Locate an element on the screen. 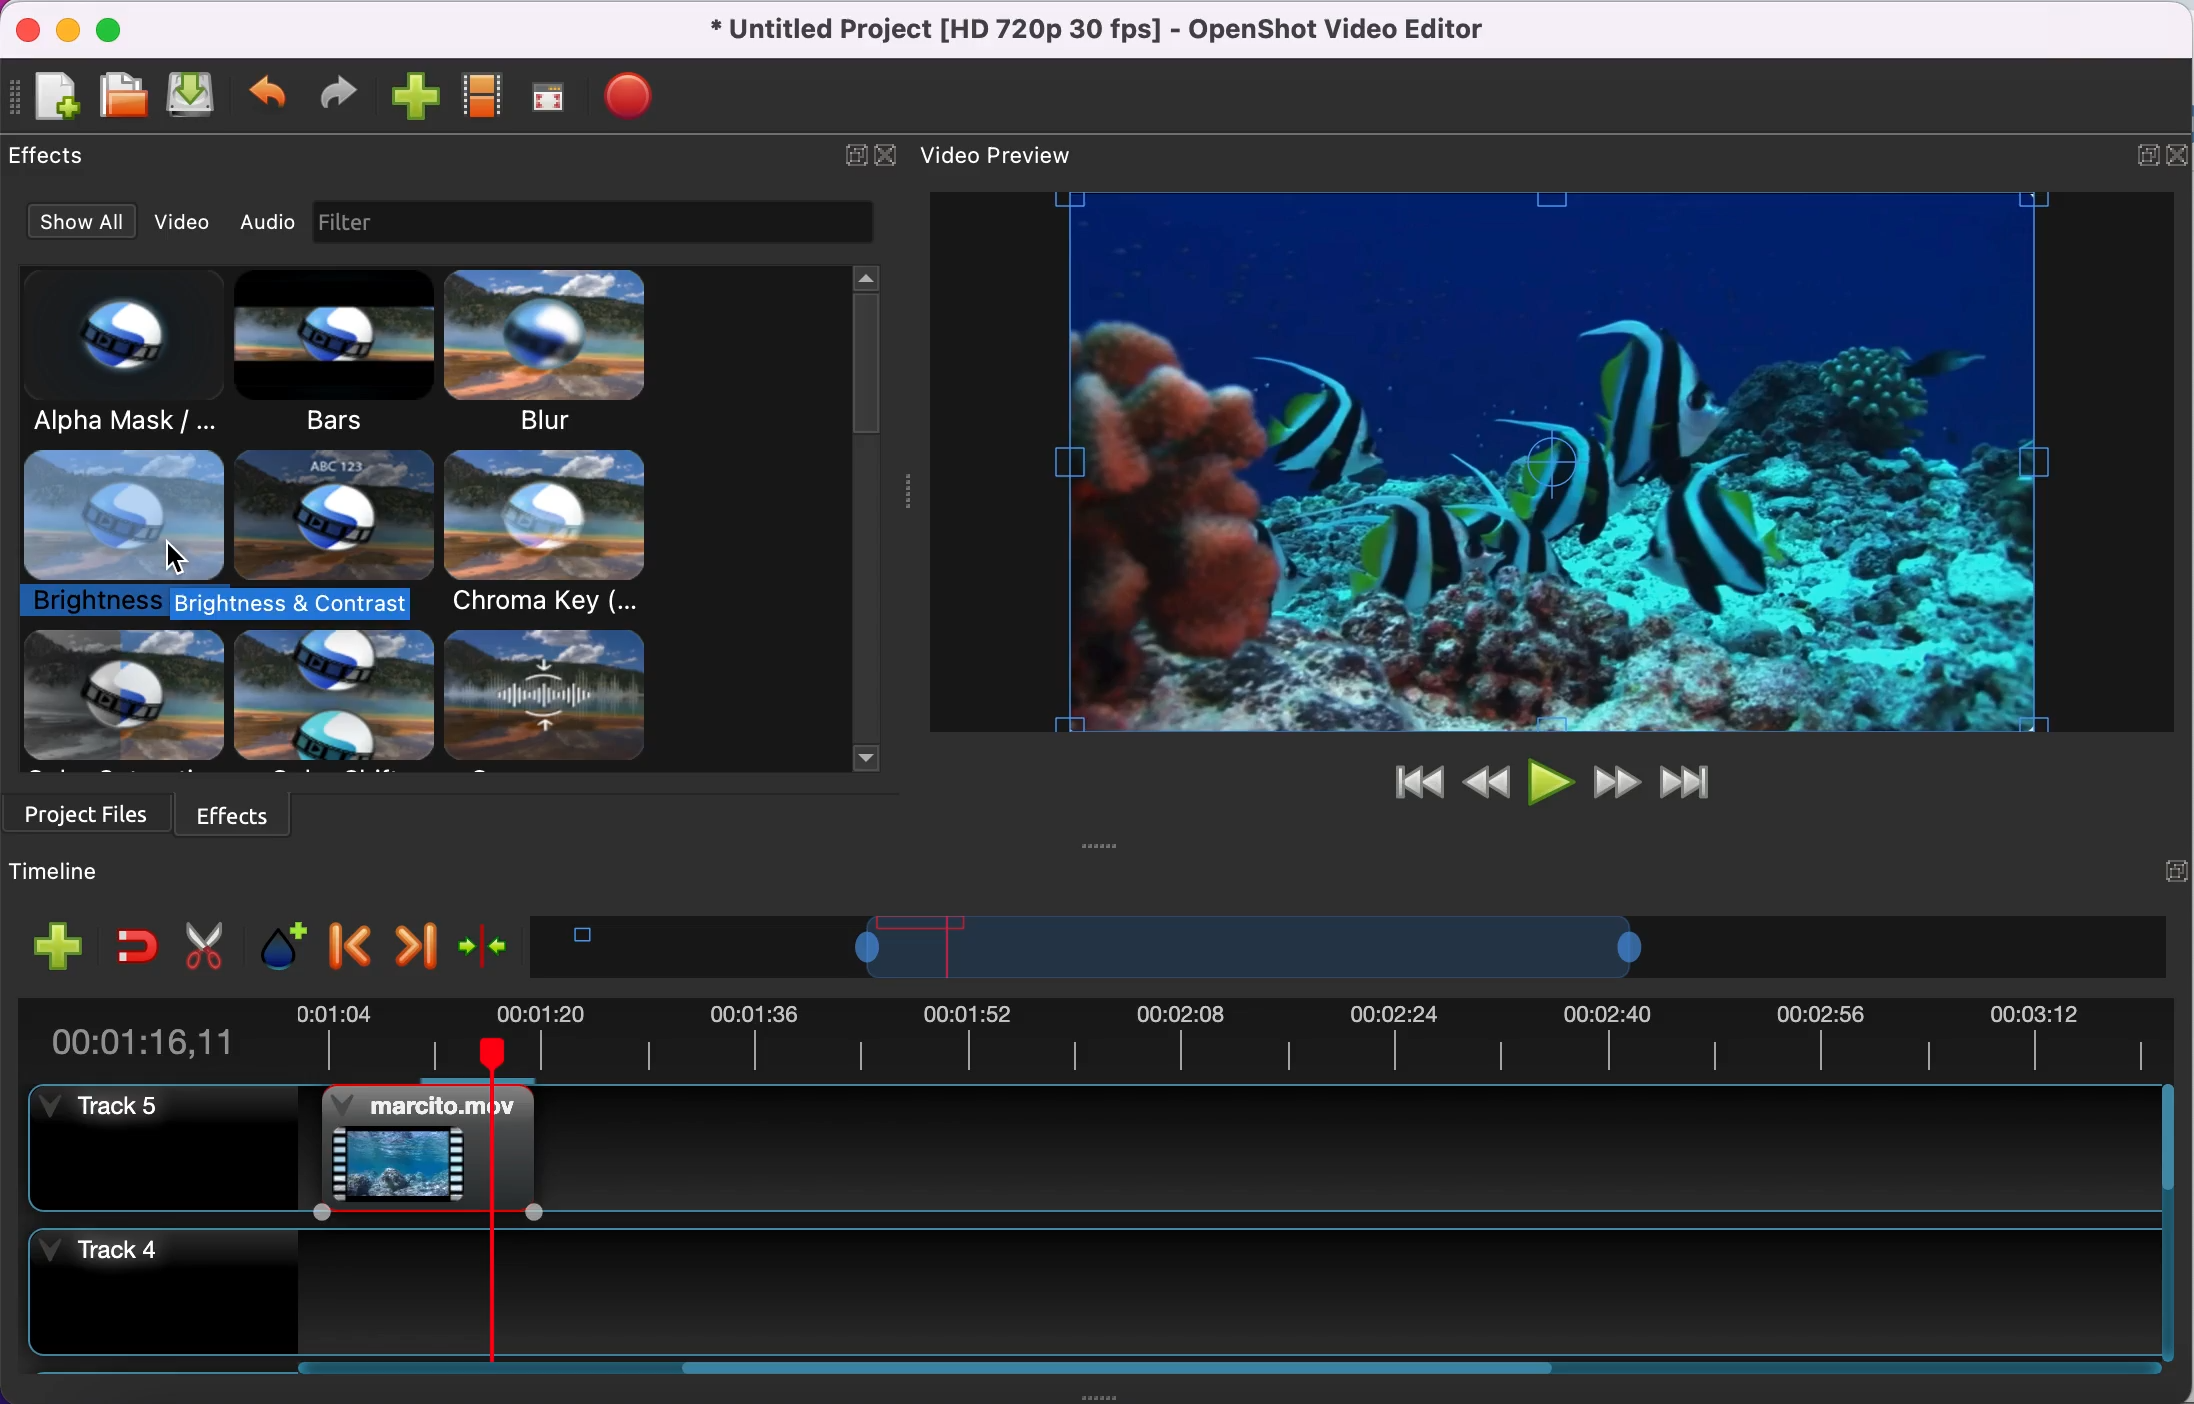 The image size is (2194, 1404). review is located at coordinates (1485, 779).